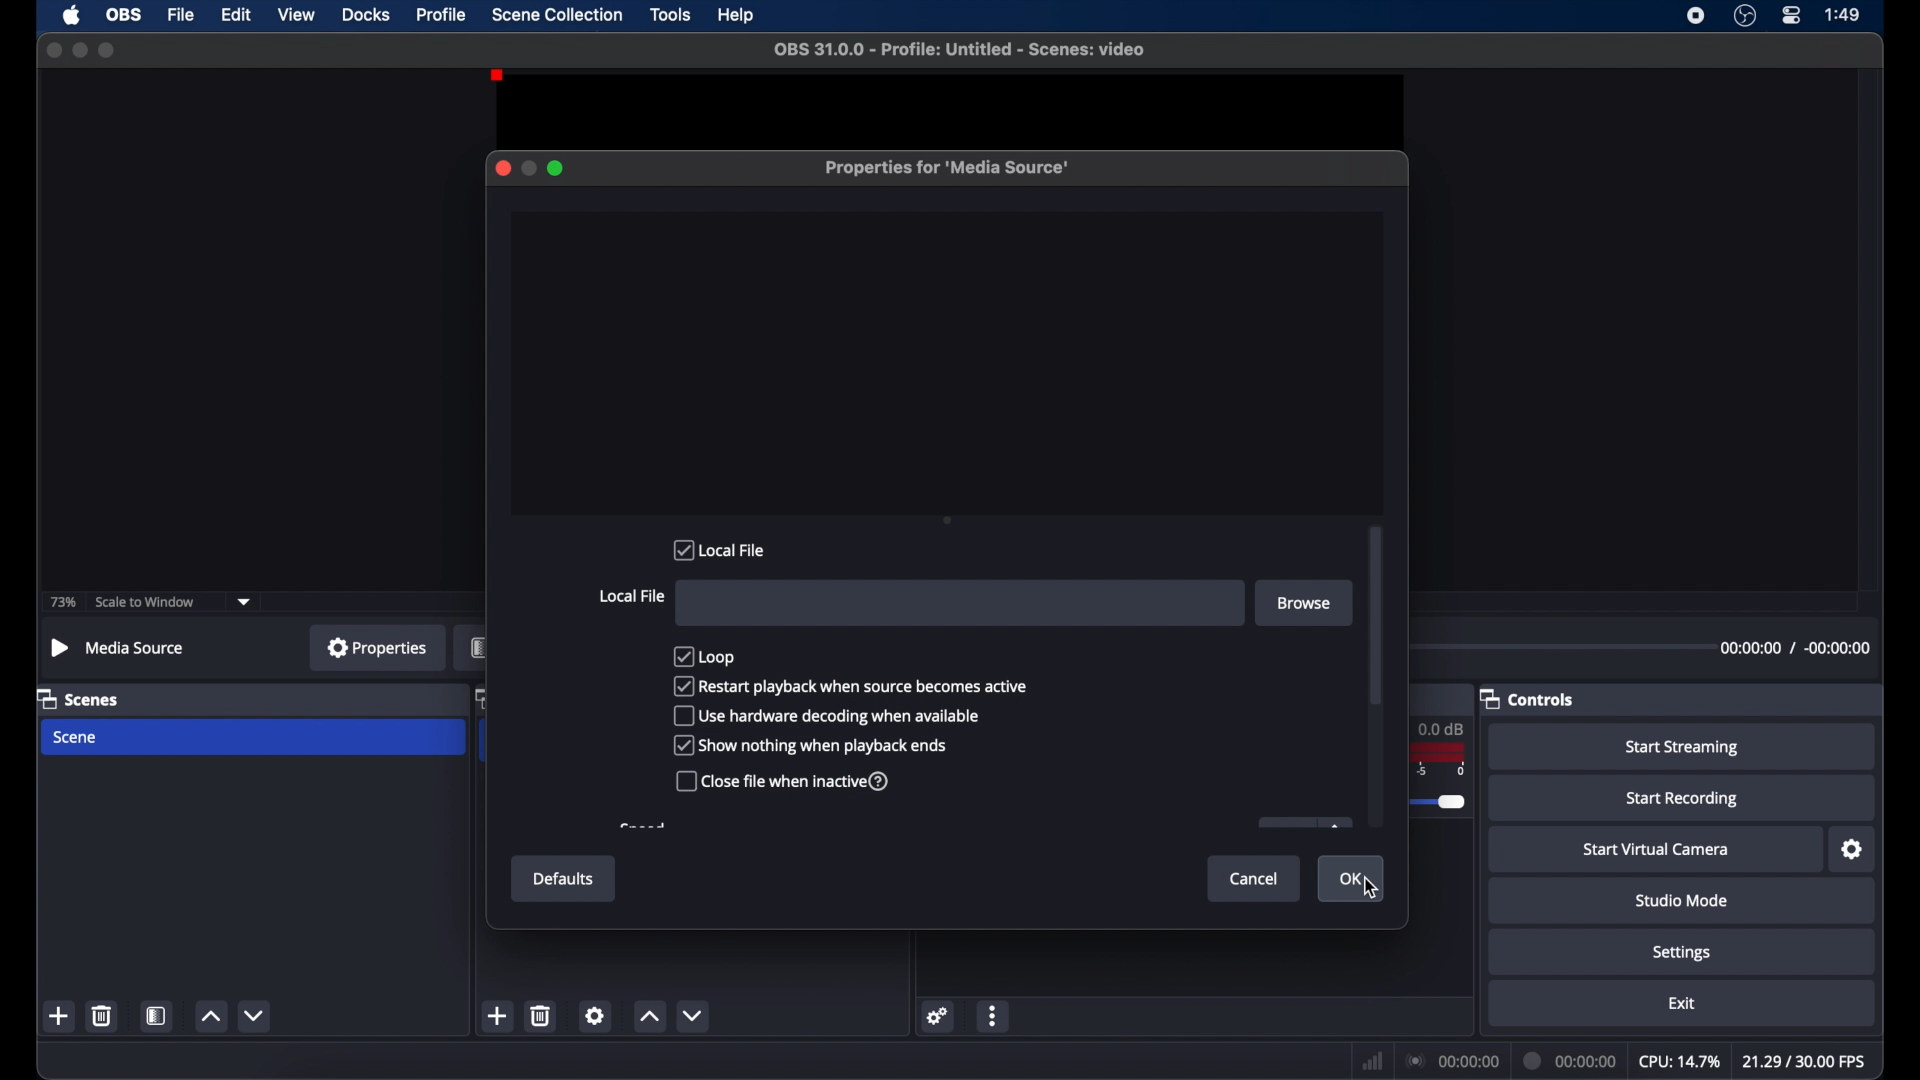 The width and height of the screenshot is (1920, 1080). I want to click on time, so click(1843, 14).